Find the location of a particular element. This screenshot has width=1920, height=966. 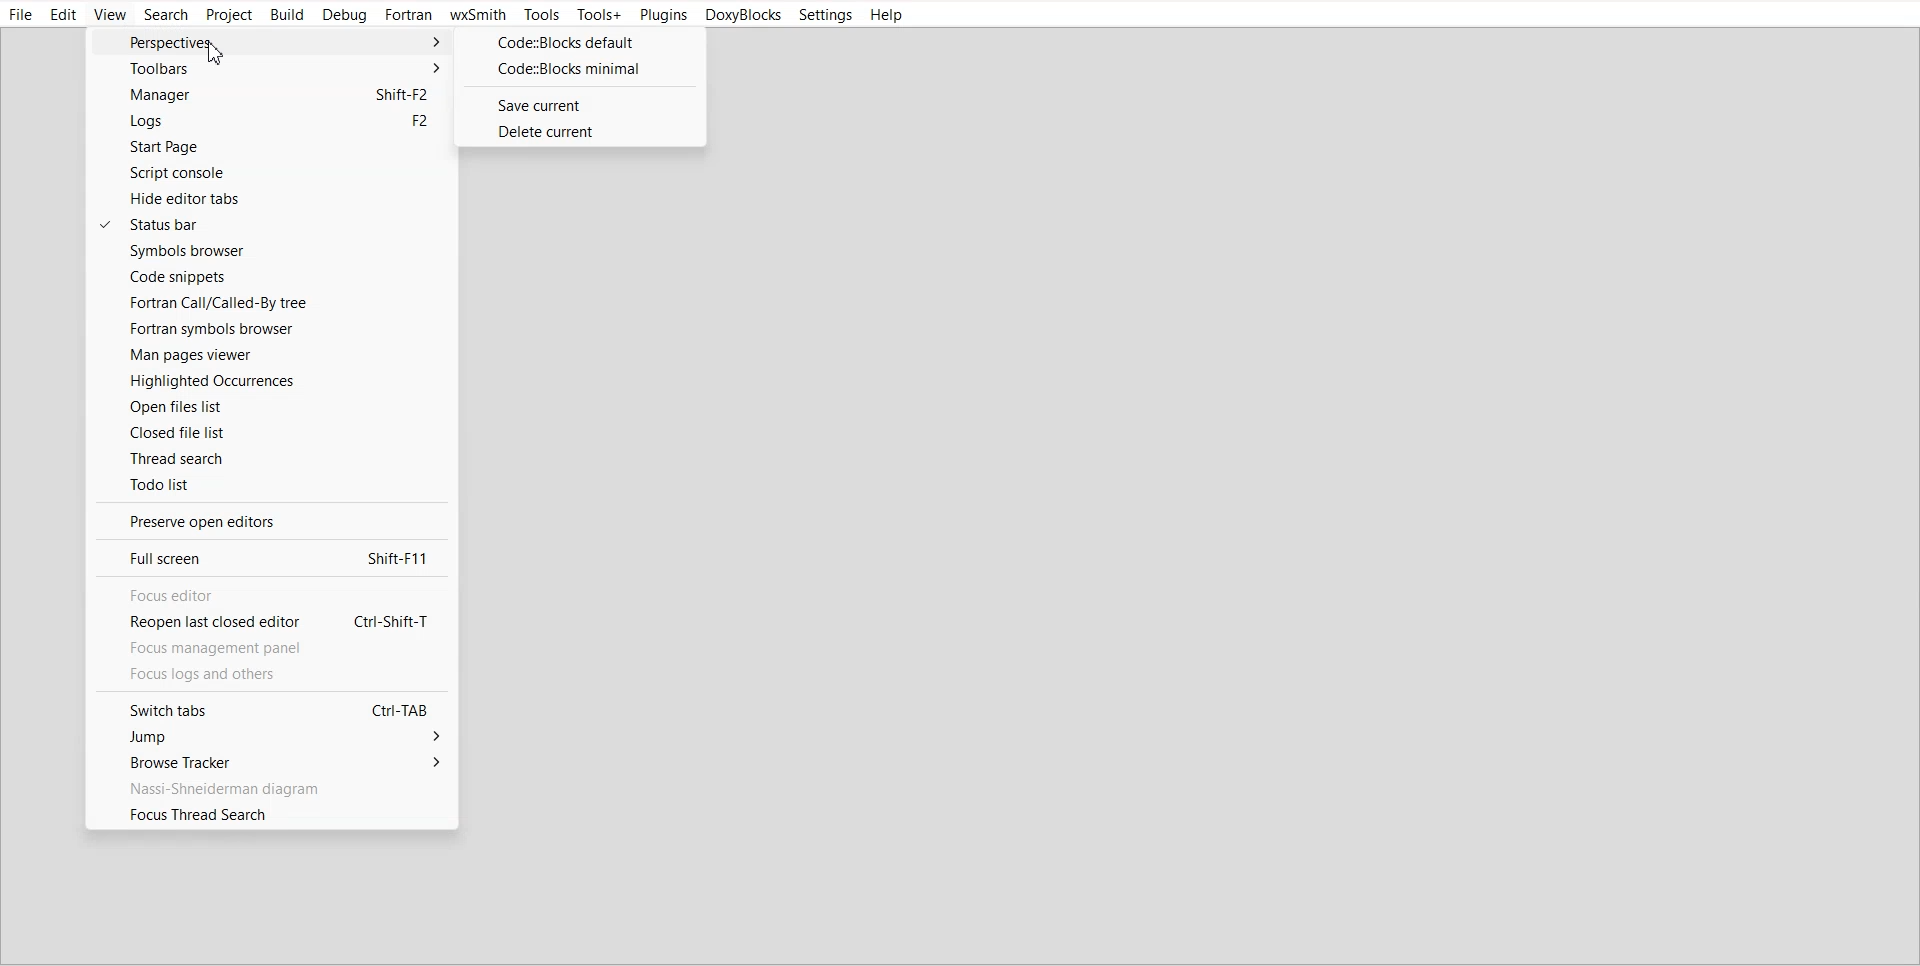

Hide editor tabs is located at coordinates (271, 198).